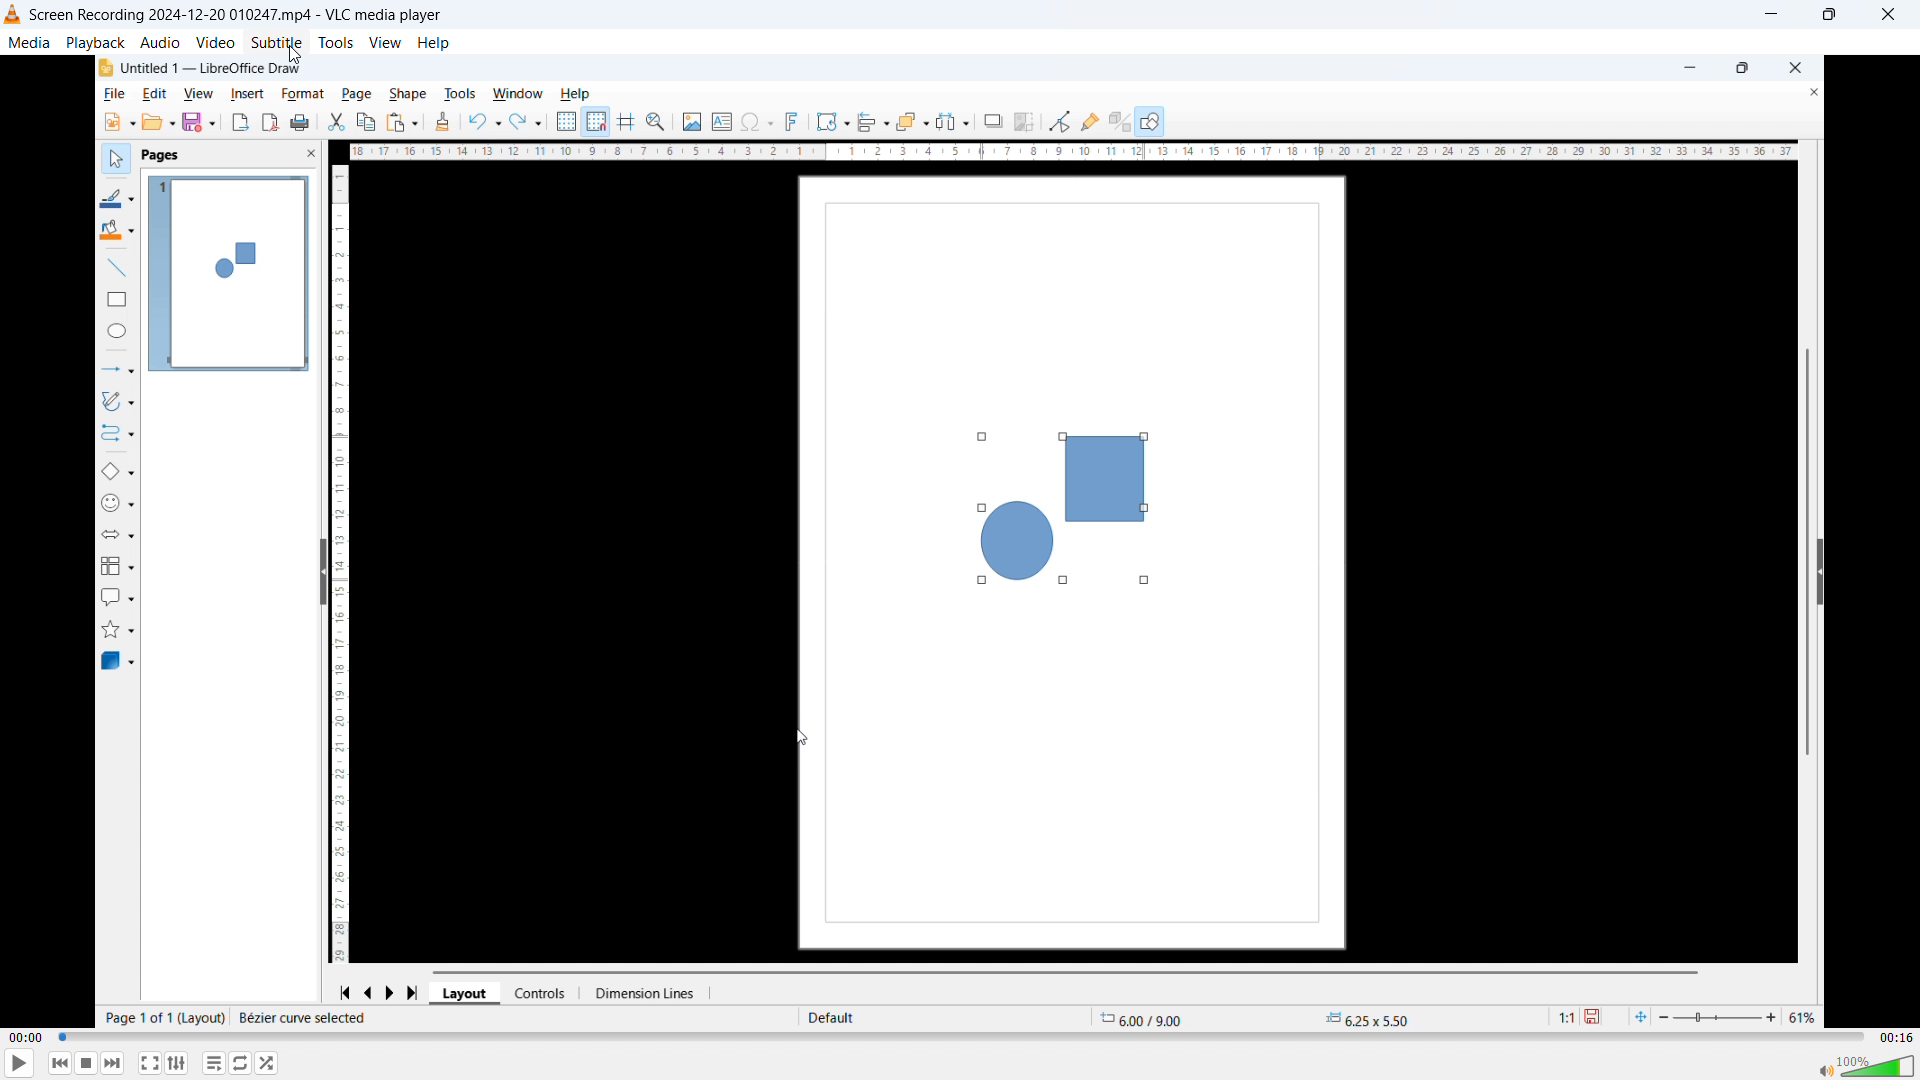  I want to click on copy, so click(366, 122).